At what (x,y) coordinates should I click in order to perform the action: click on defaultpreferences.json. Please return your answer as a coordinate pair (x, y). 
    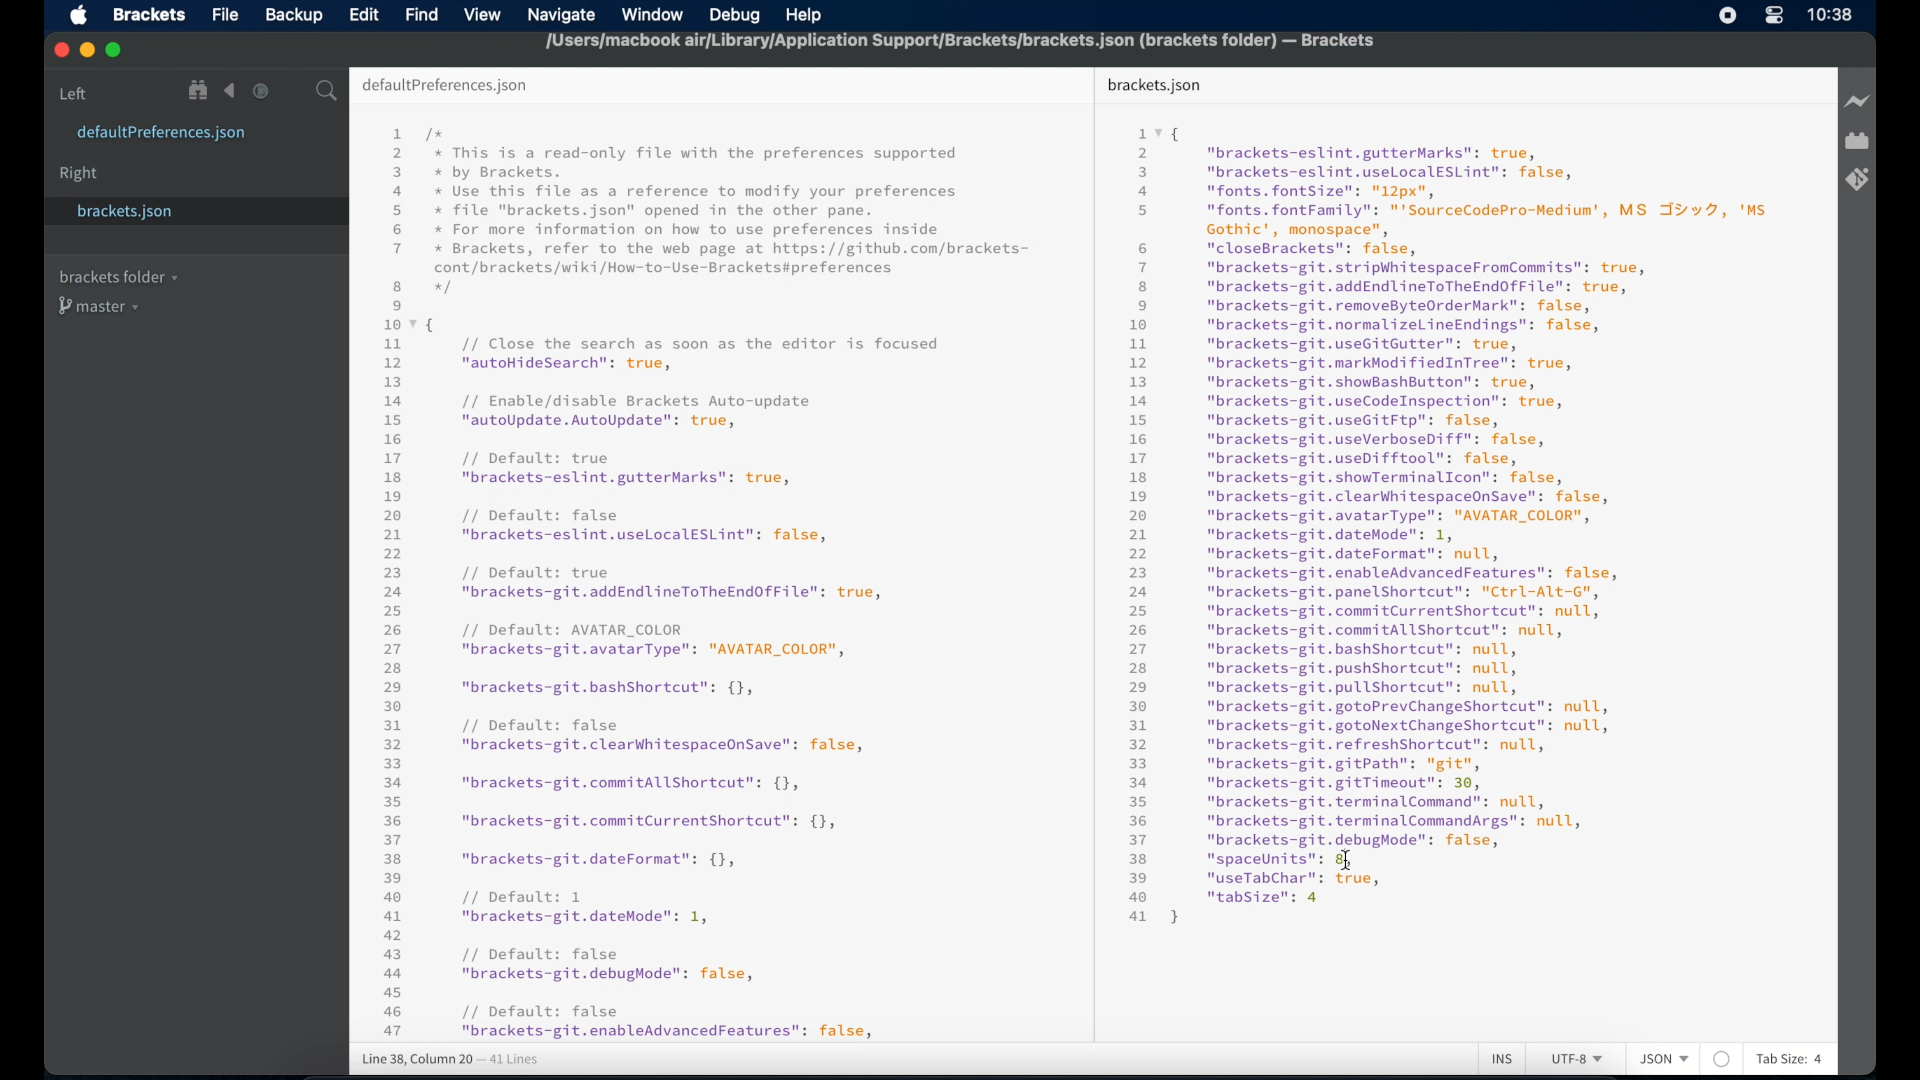
    Looking at the image, I should click on (161, 133).